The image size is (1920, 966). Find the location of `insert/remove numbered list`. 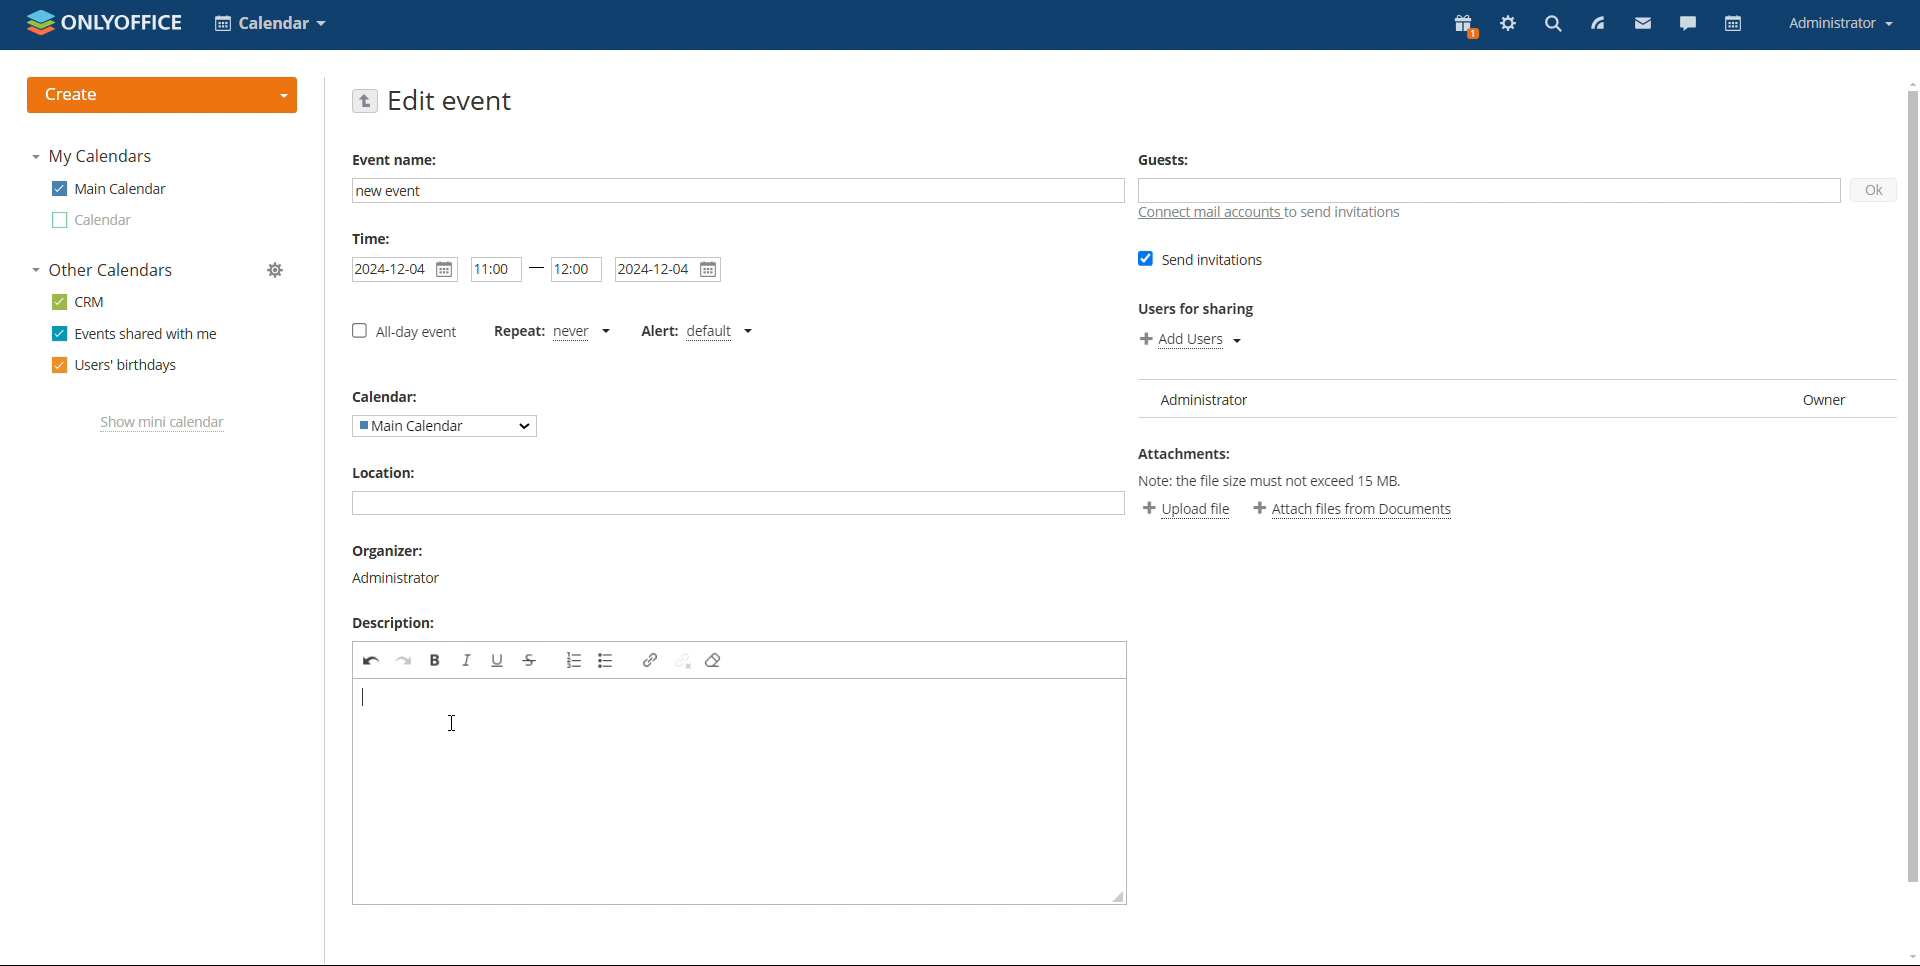

insert/remove numbered list is located at coordinates (573, 659).